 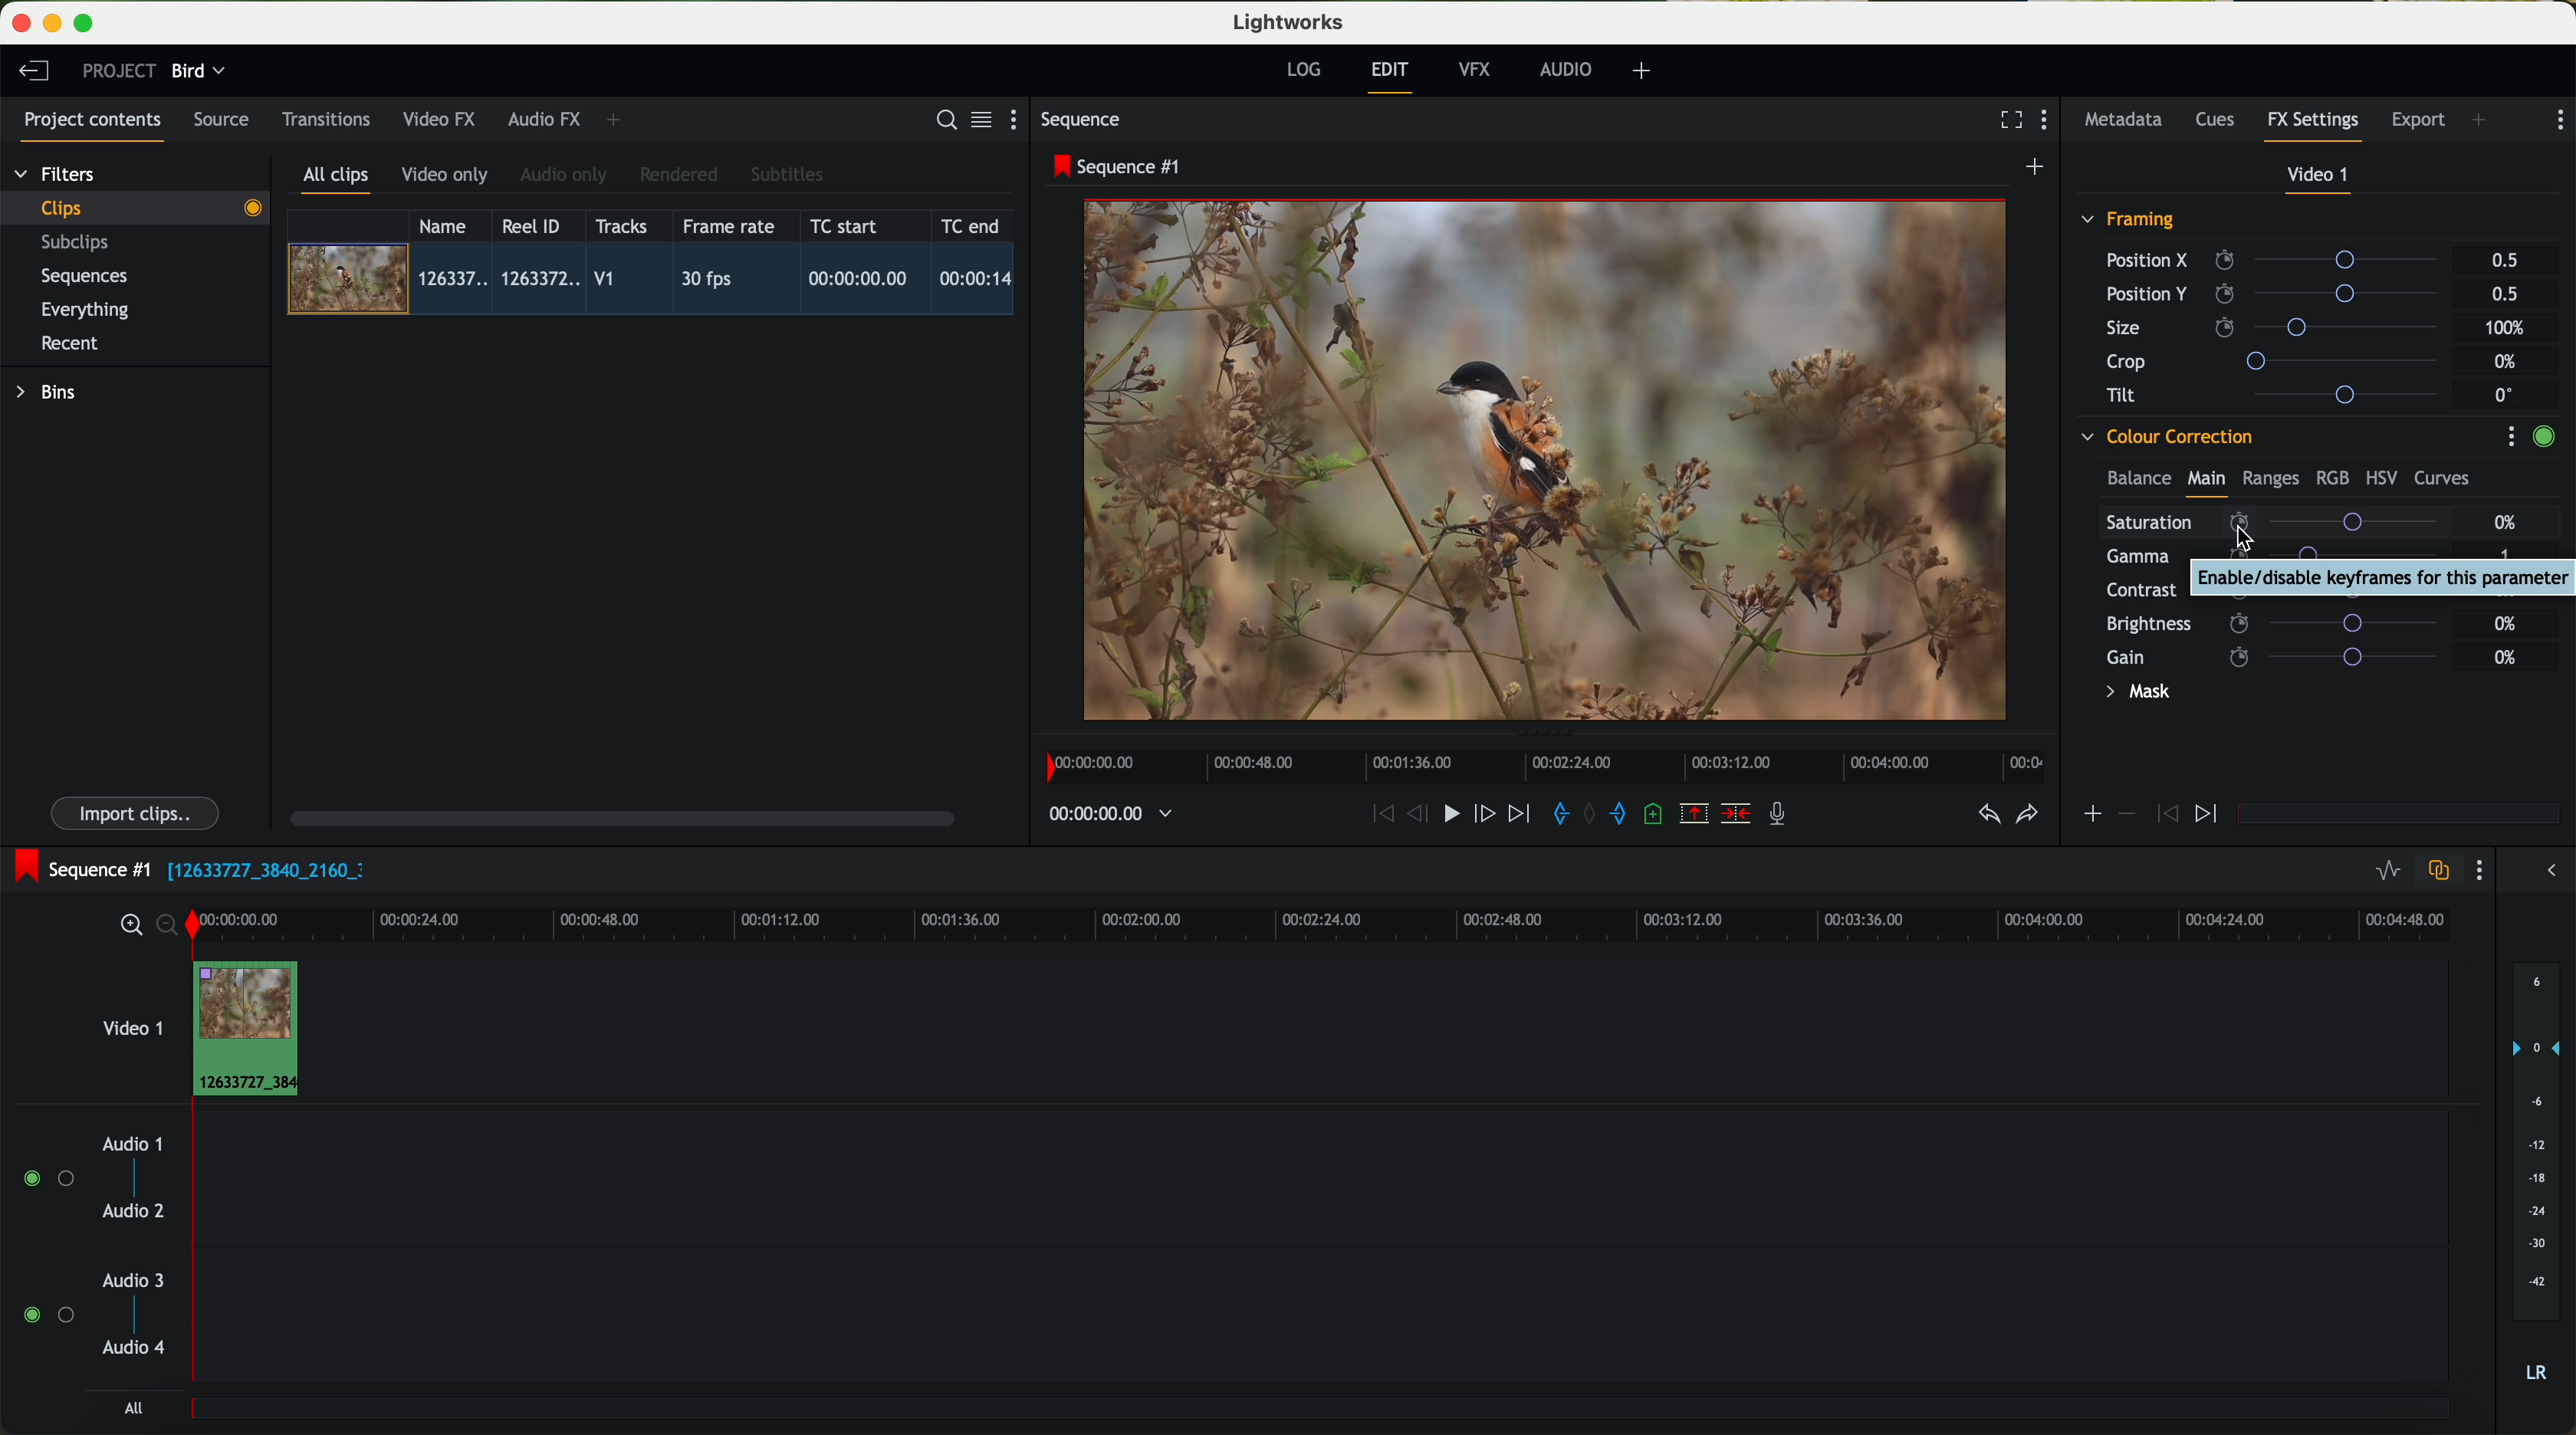 What do you see at coordinates (325, 119) in the screenshot?
I see `transitions` at bounding box center [325, 119].